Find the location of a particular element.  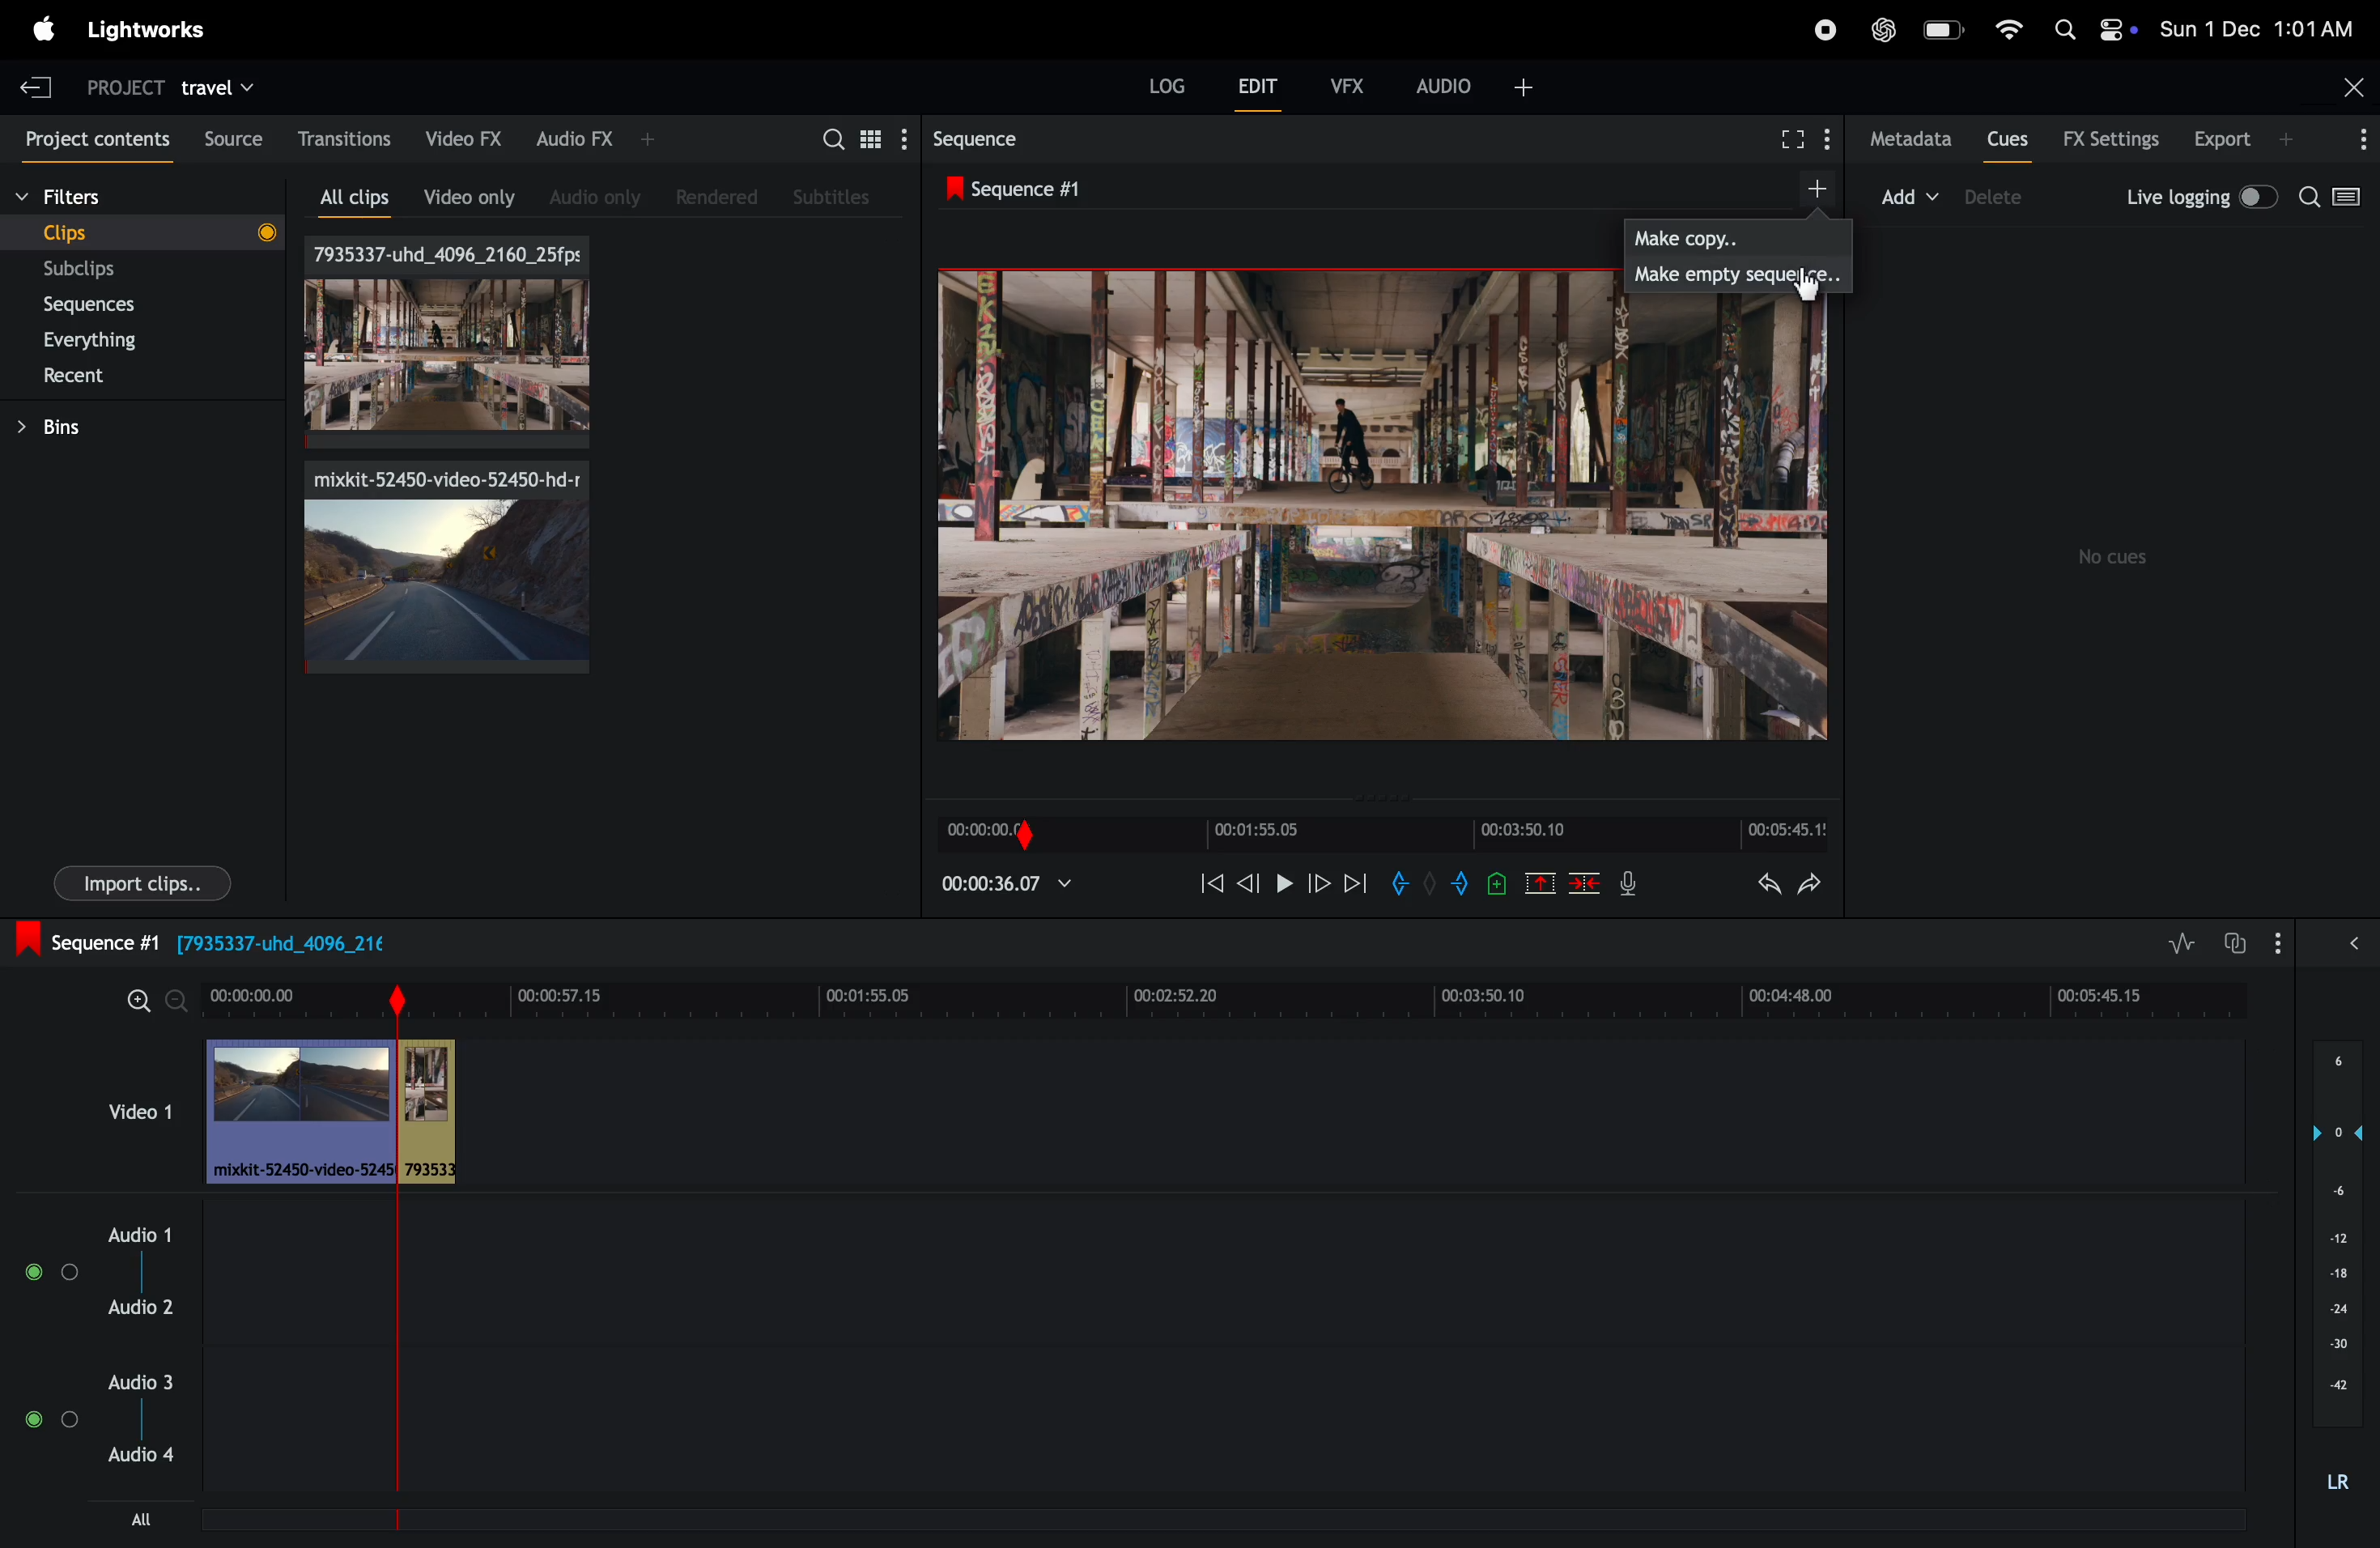

Horizontal scroll bar is located at coordinates (537, 1525).